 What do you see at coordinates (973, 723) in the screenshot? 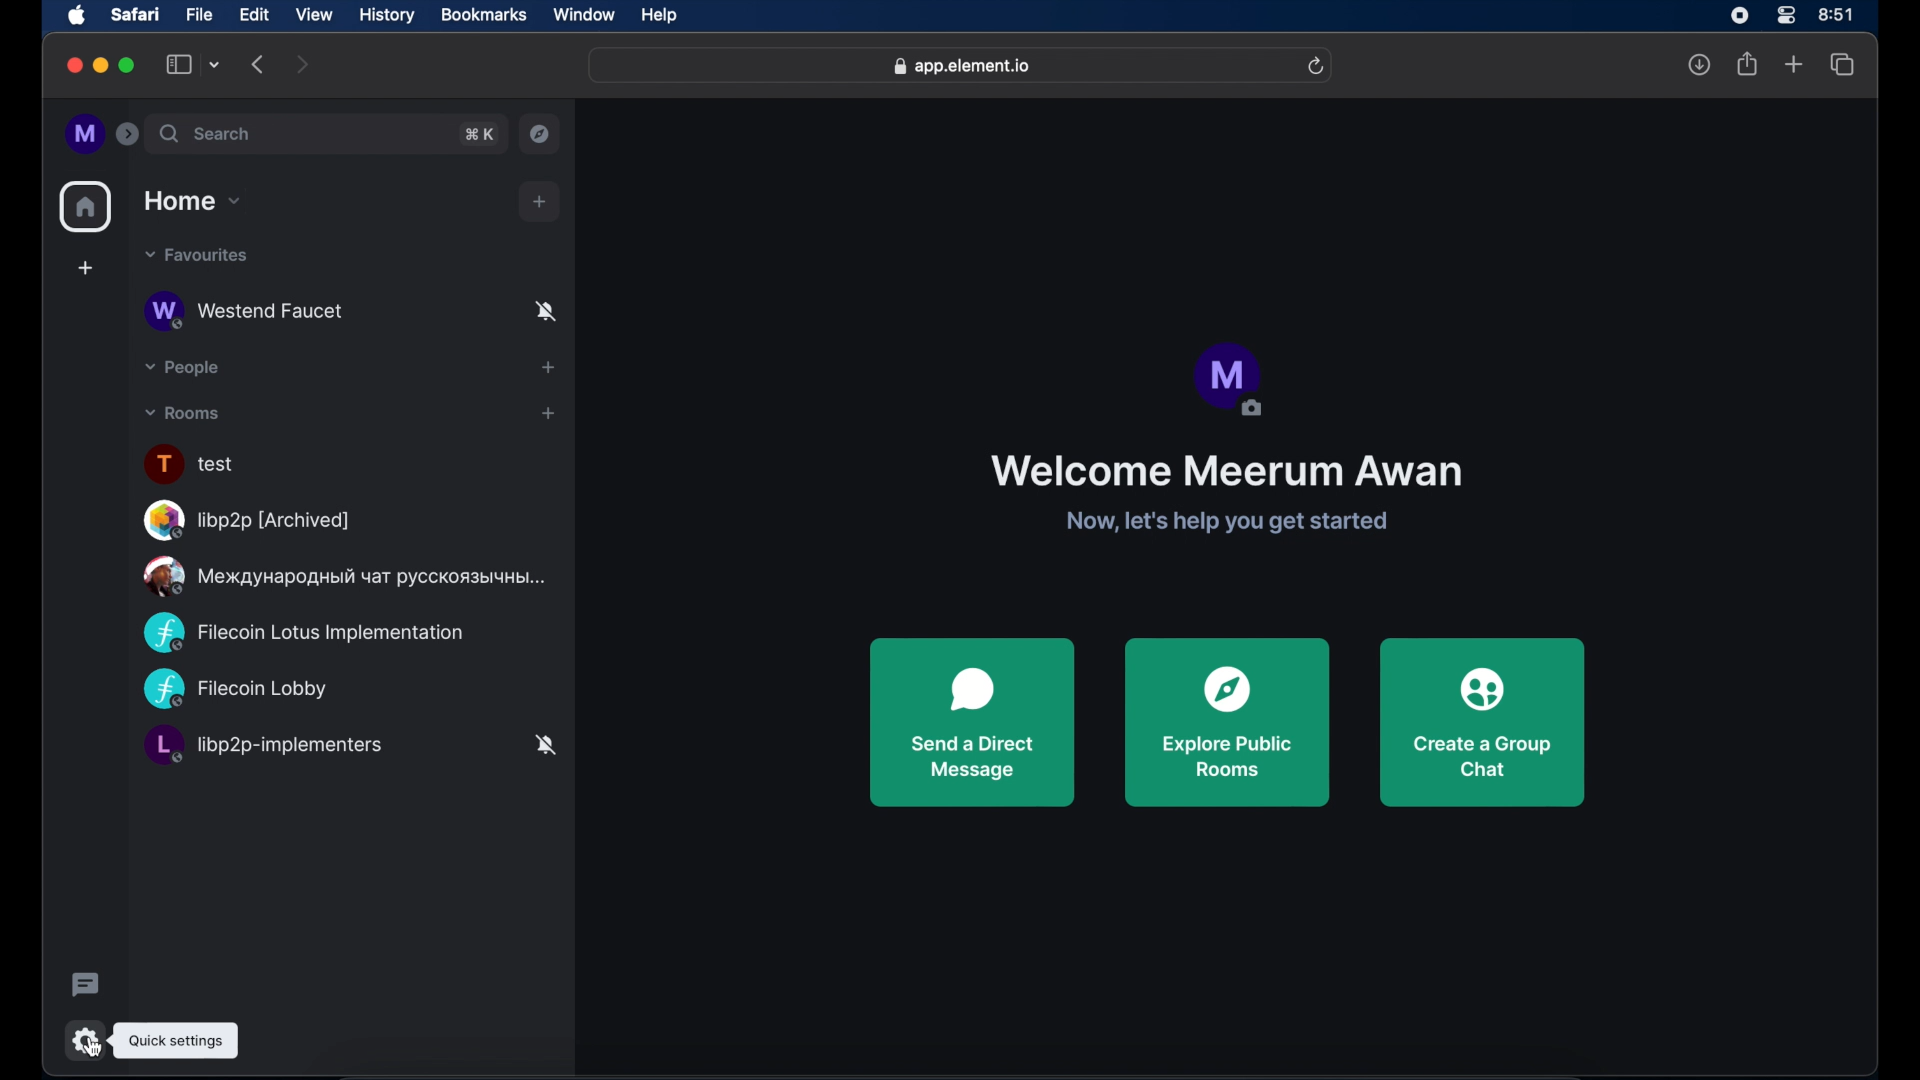
I see `send a direct message` at bounding box center [973, 723].